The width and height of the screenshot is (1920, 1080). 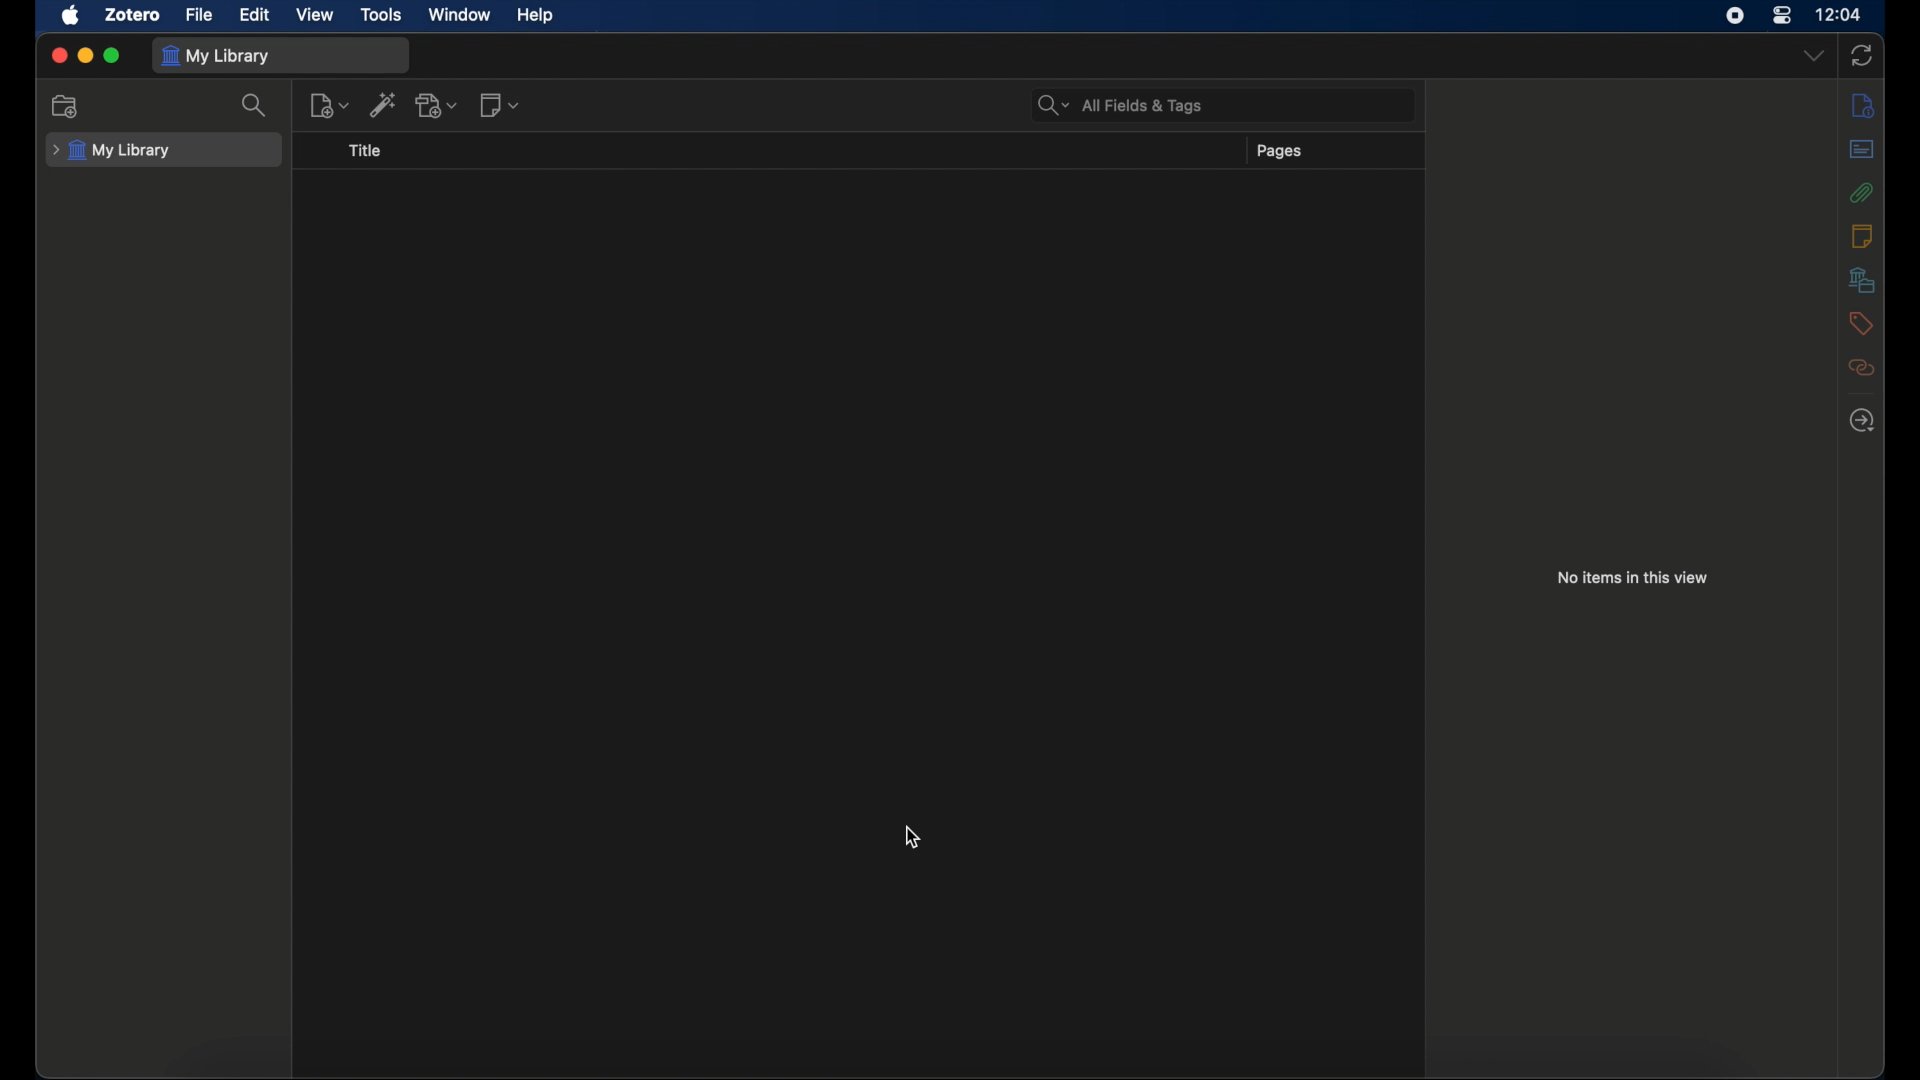 I want to click on new collection, so click(x=66, y=106).